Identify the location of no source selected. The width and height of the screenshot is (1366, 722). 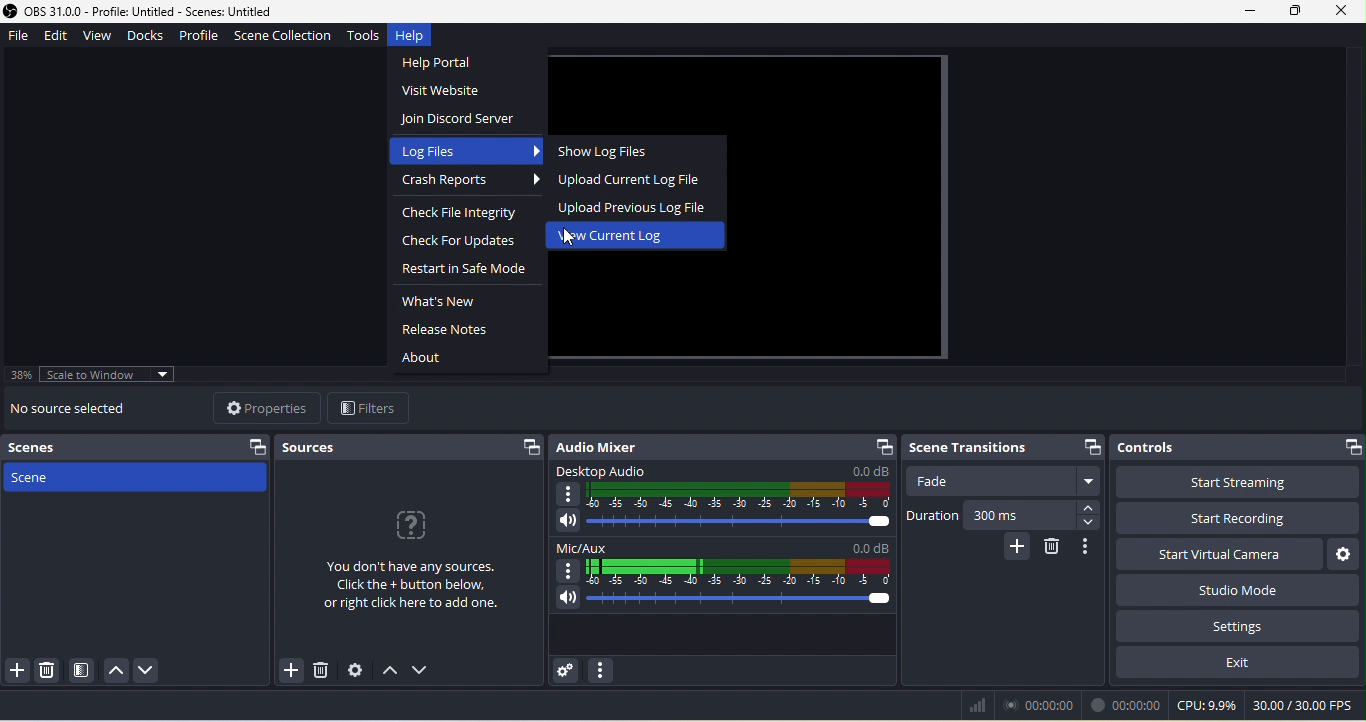
(83, 410).